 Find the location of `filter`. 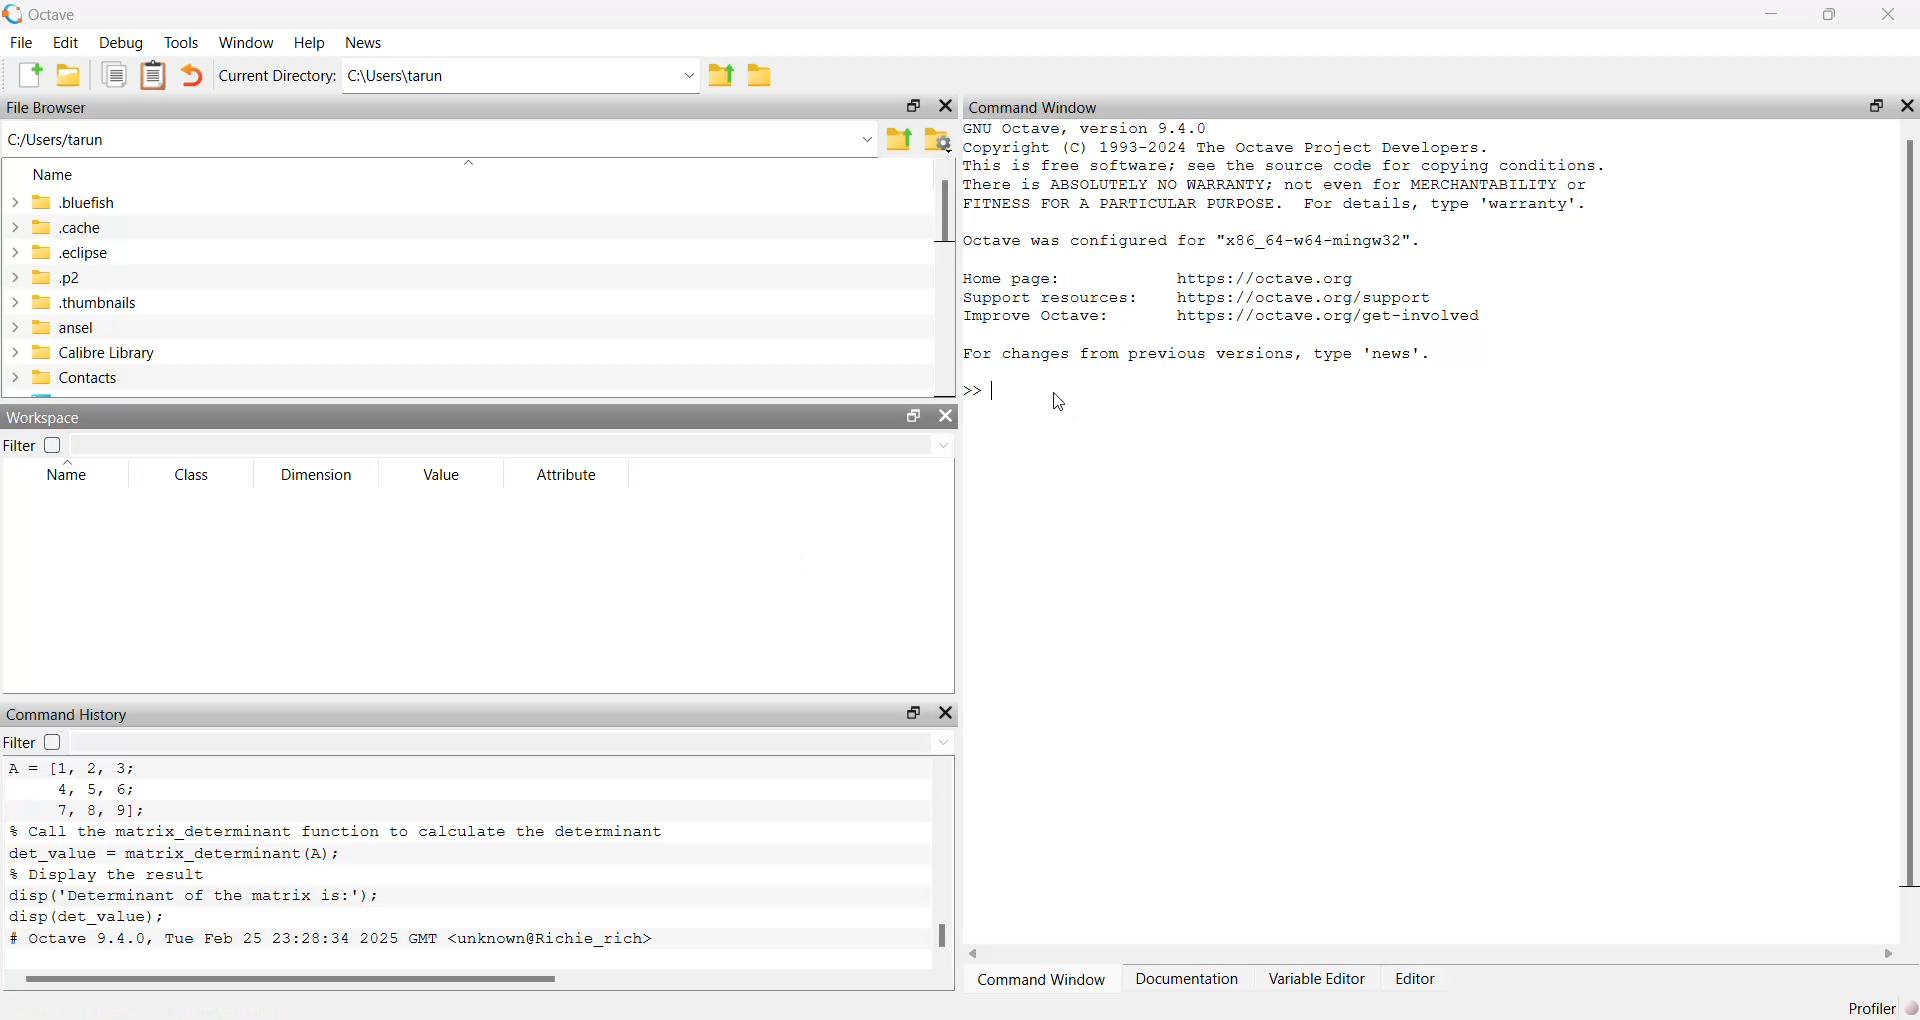

filter is located at coordinates (20, 445).